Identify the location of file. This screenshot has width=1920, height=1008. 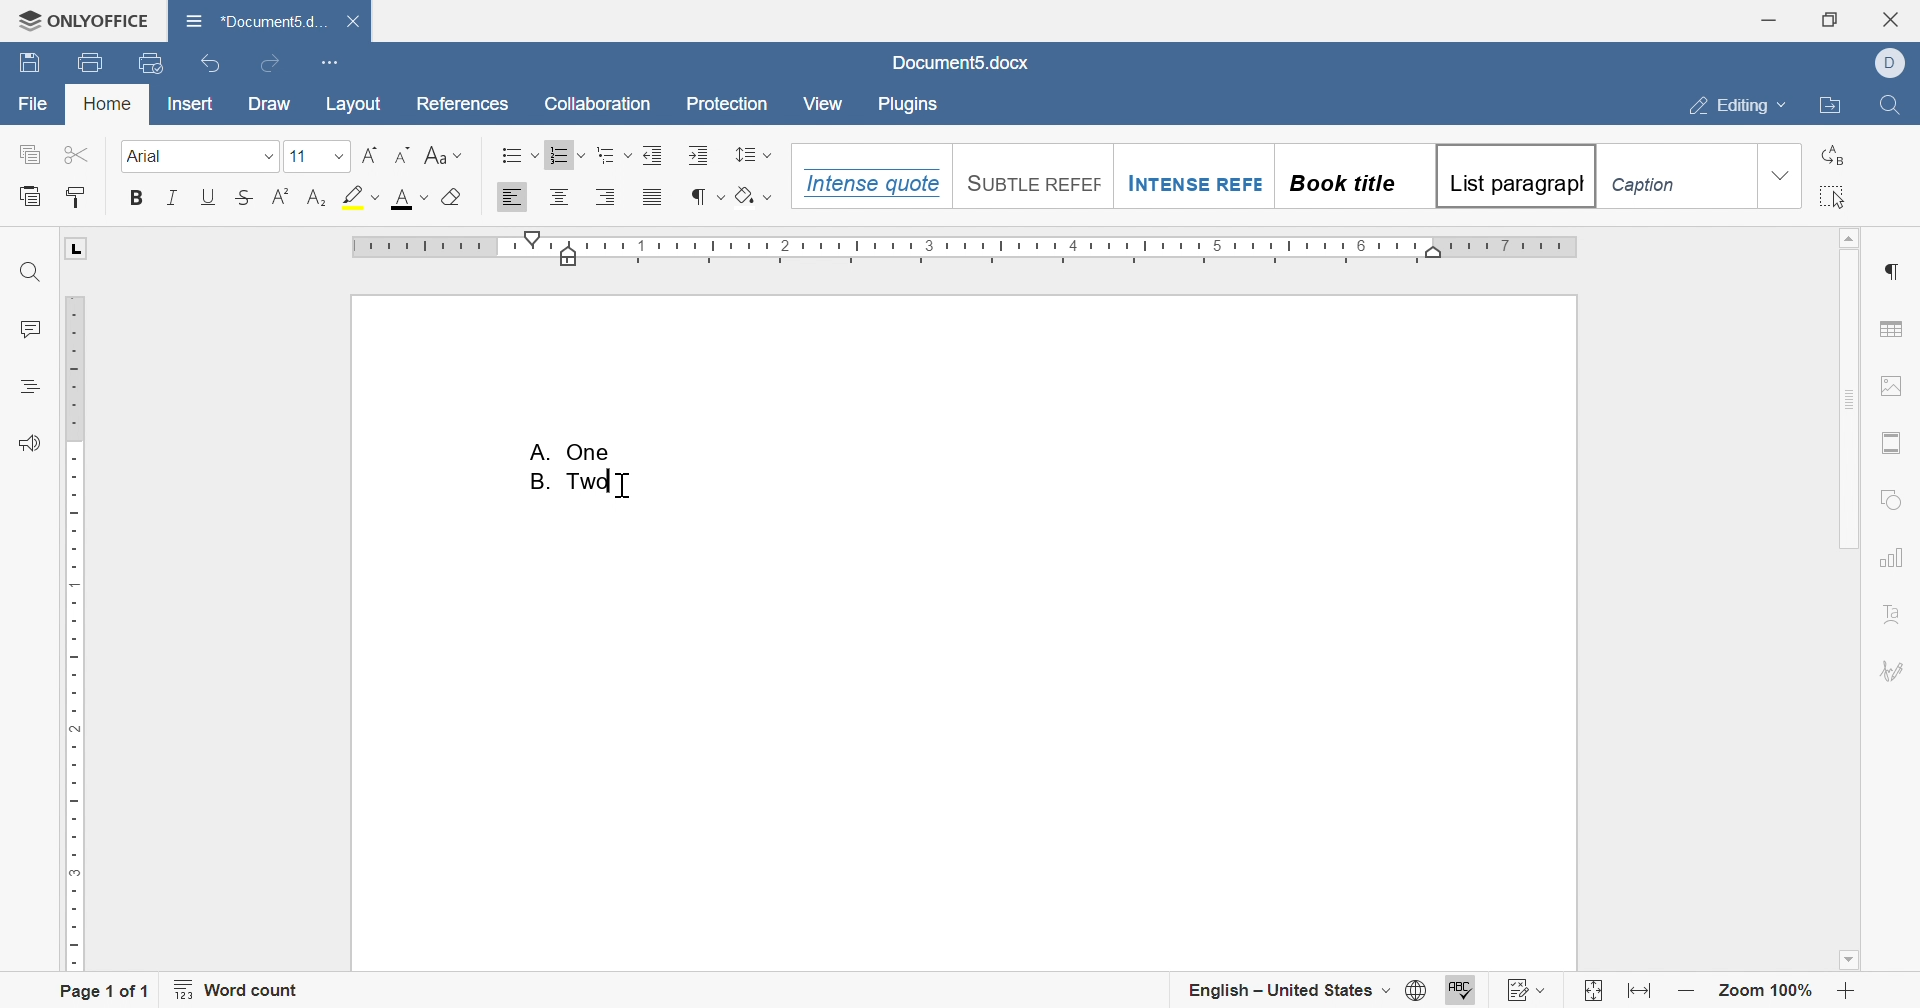
(33, 104).